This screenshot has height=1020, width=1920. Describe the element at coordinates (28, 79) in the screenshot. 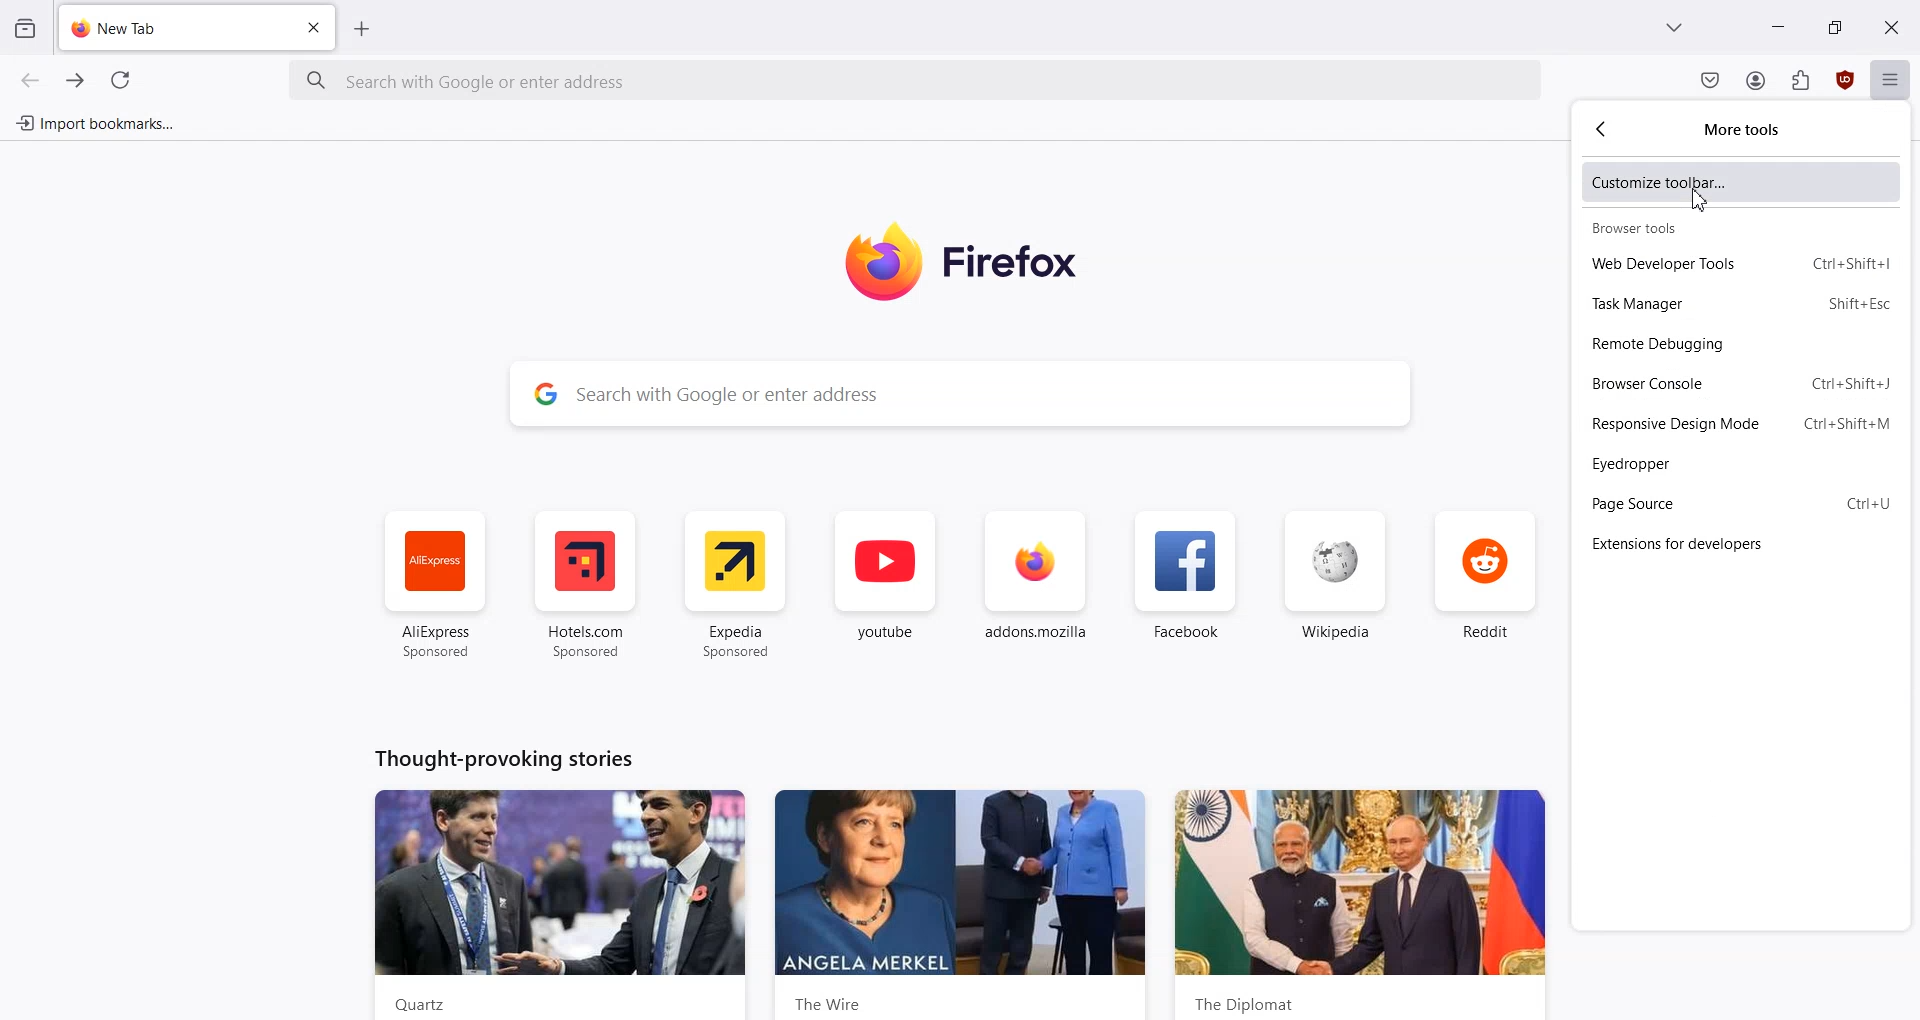

I see `Go Back one page ` at that location.